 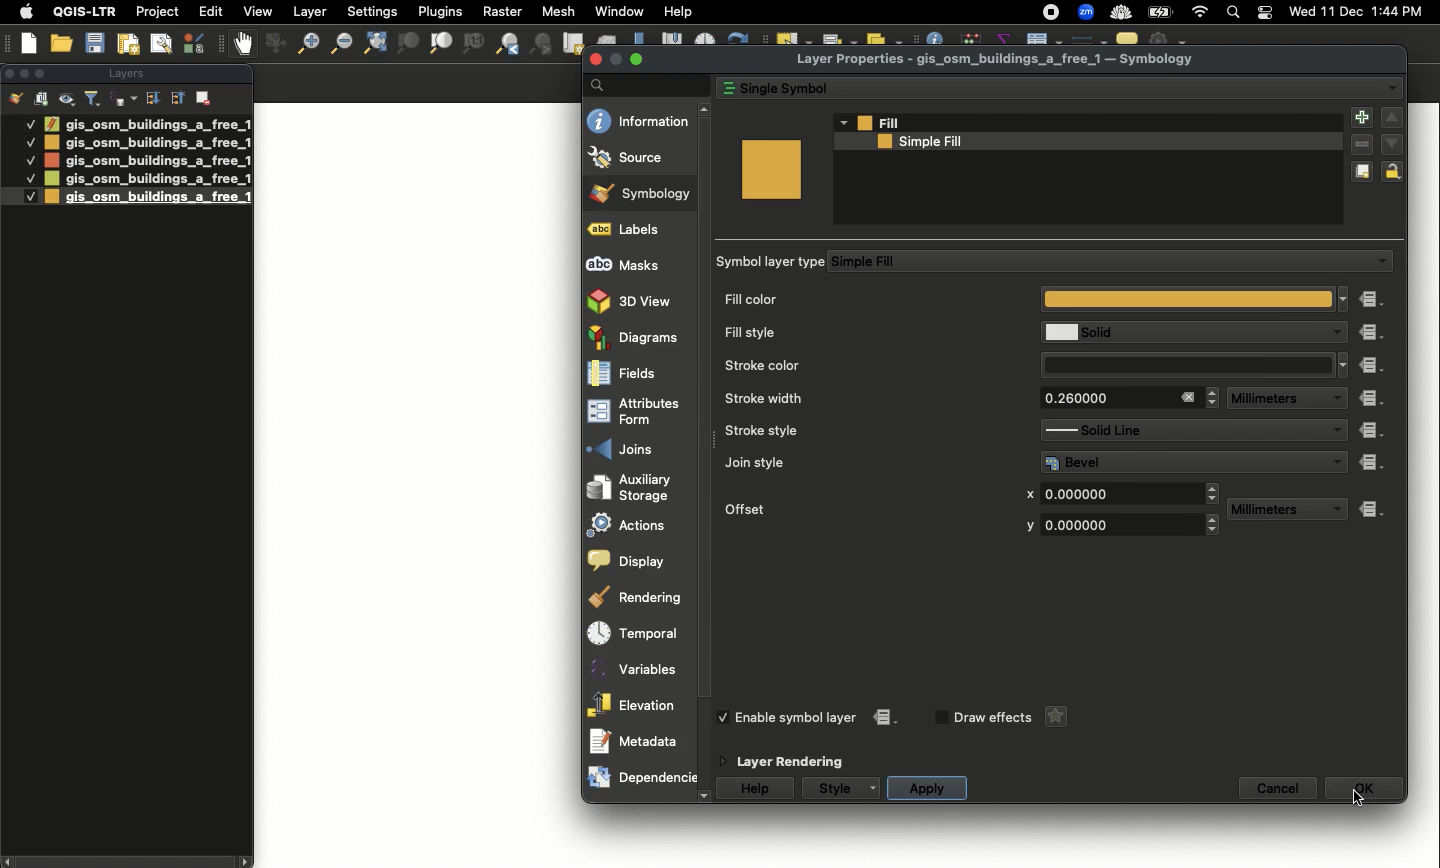 I want to click on Simple fill, so click(x=1074, y=142).